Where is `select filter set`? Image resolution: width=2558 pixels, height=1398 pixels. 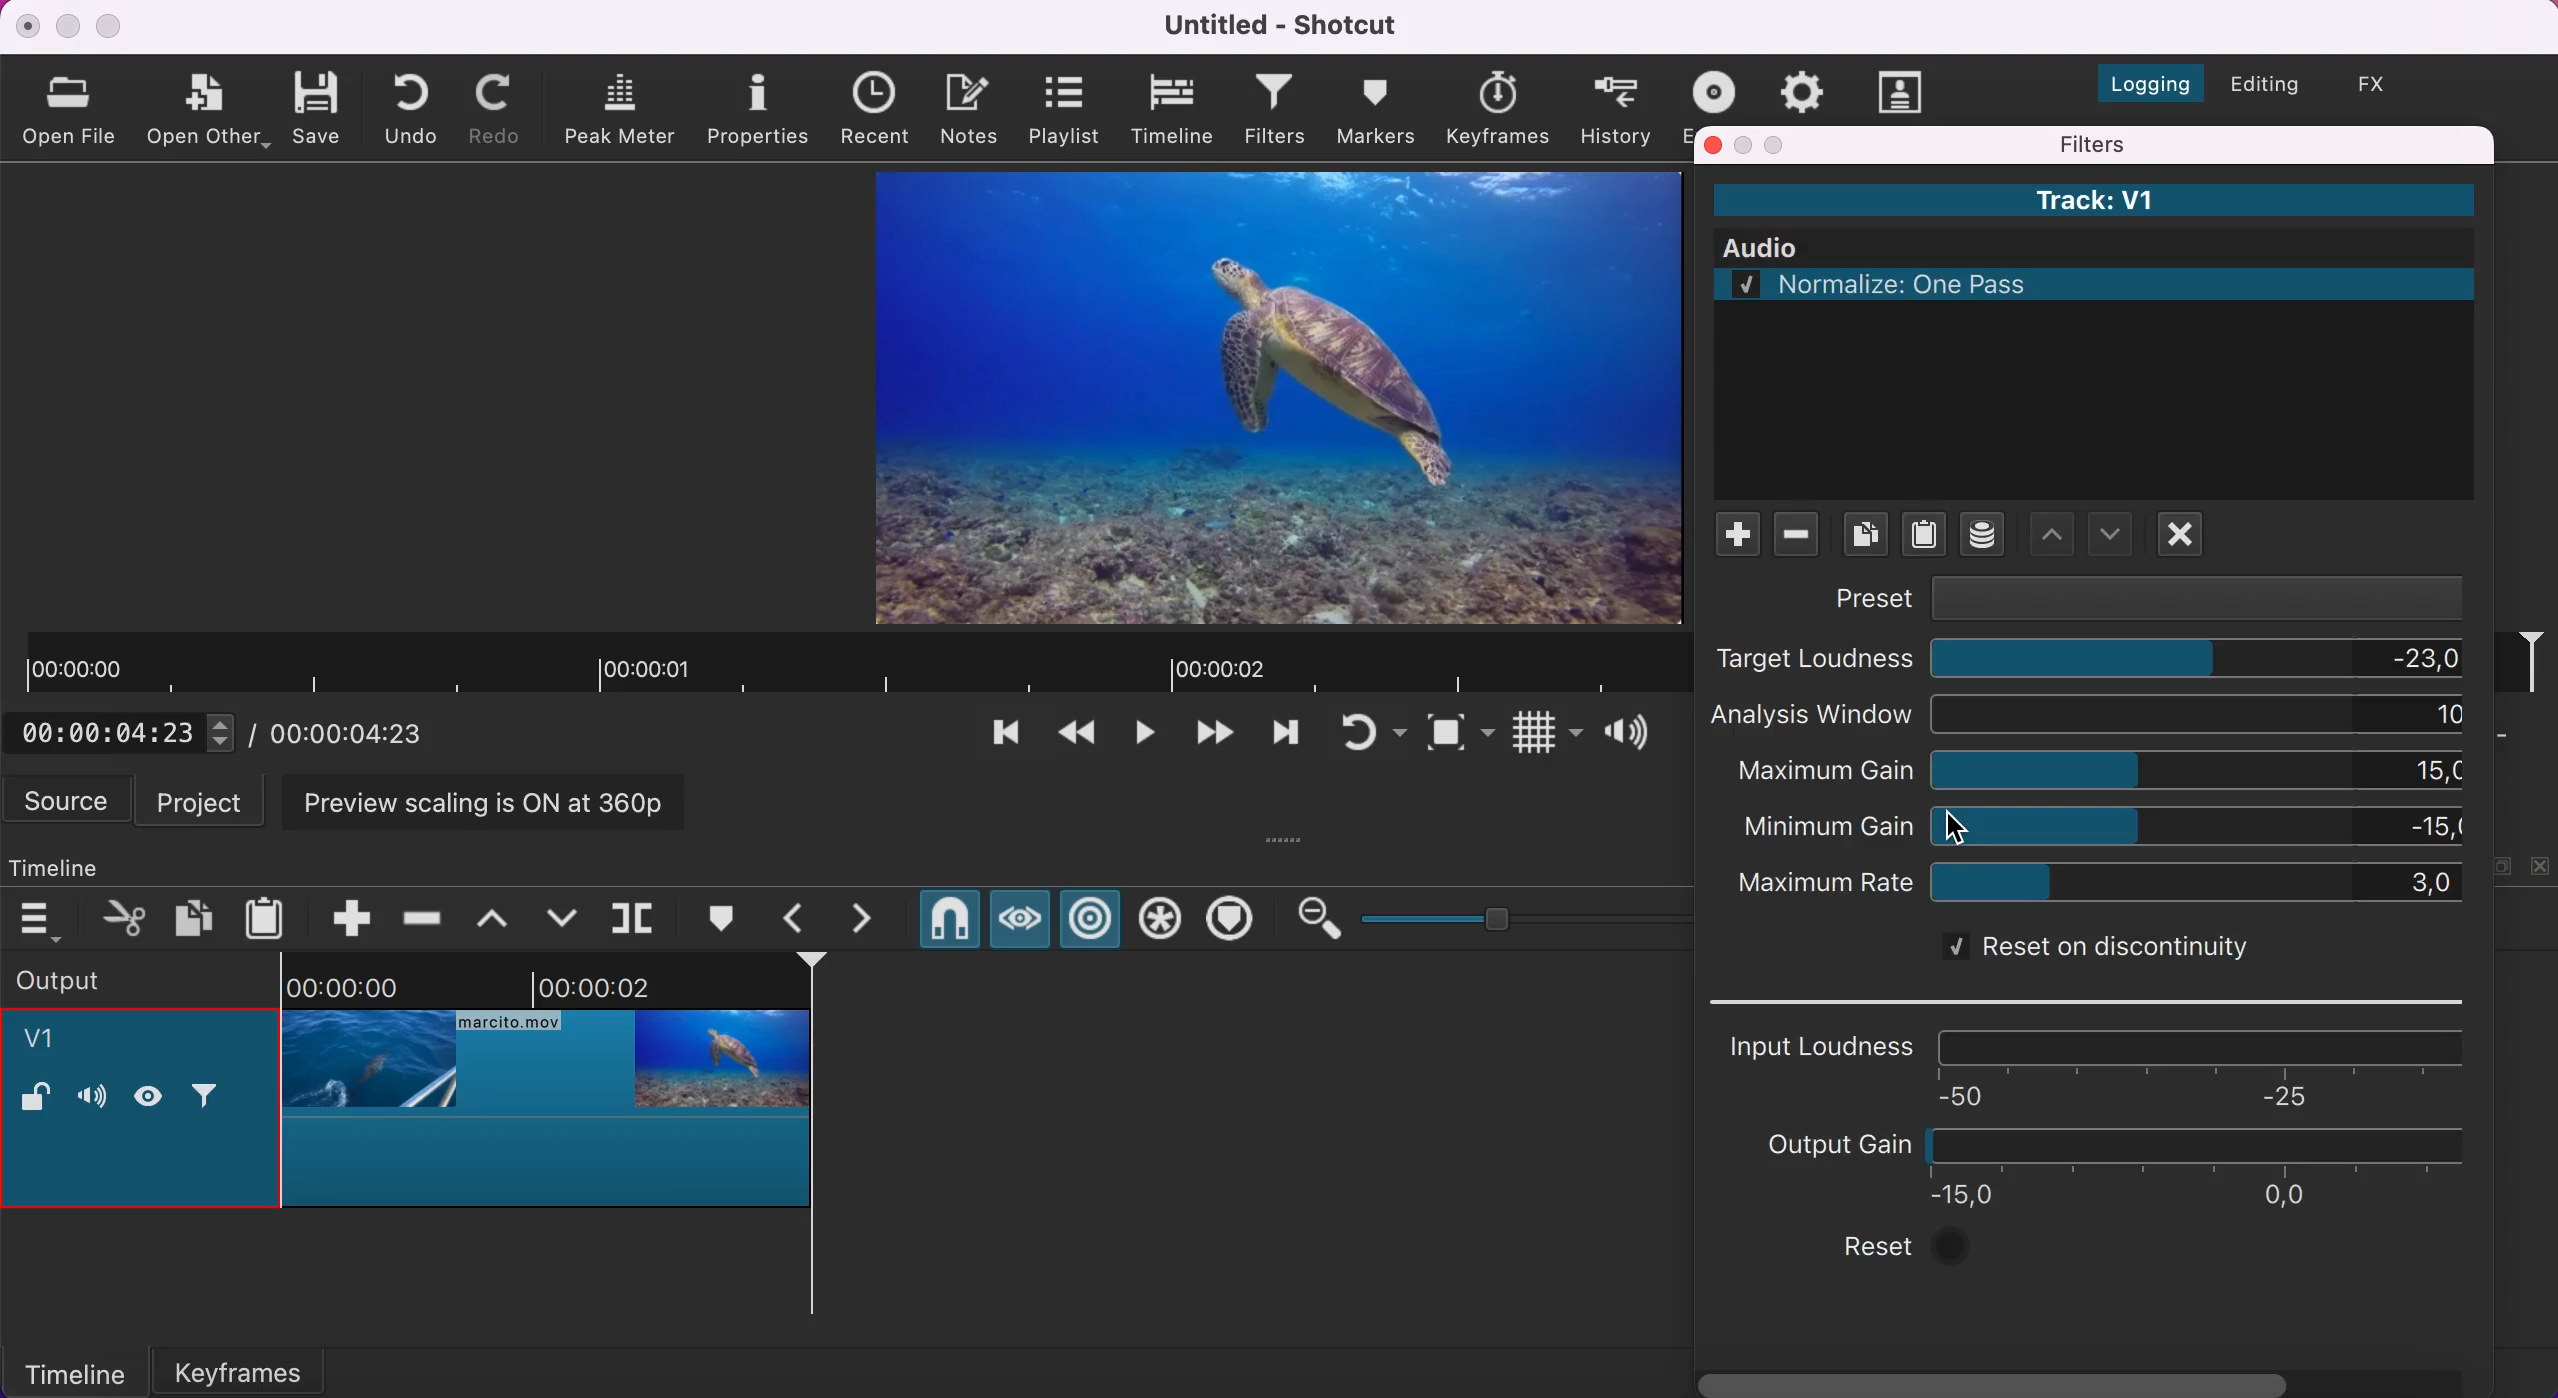
select filter set is located at coordinates (1981, 535).